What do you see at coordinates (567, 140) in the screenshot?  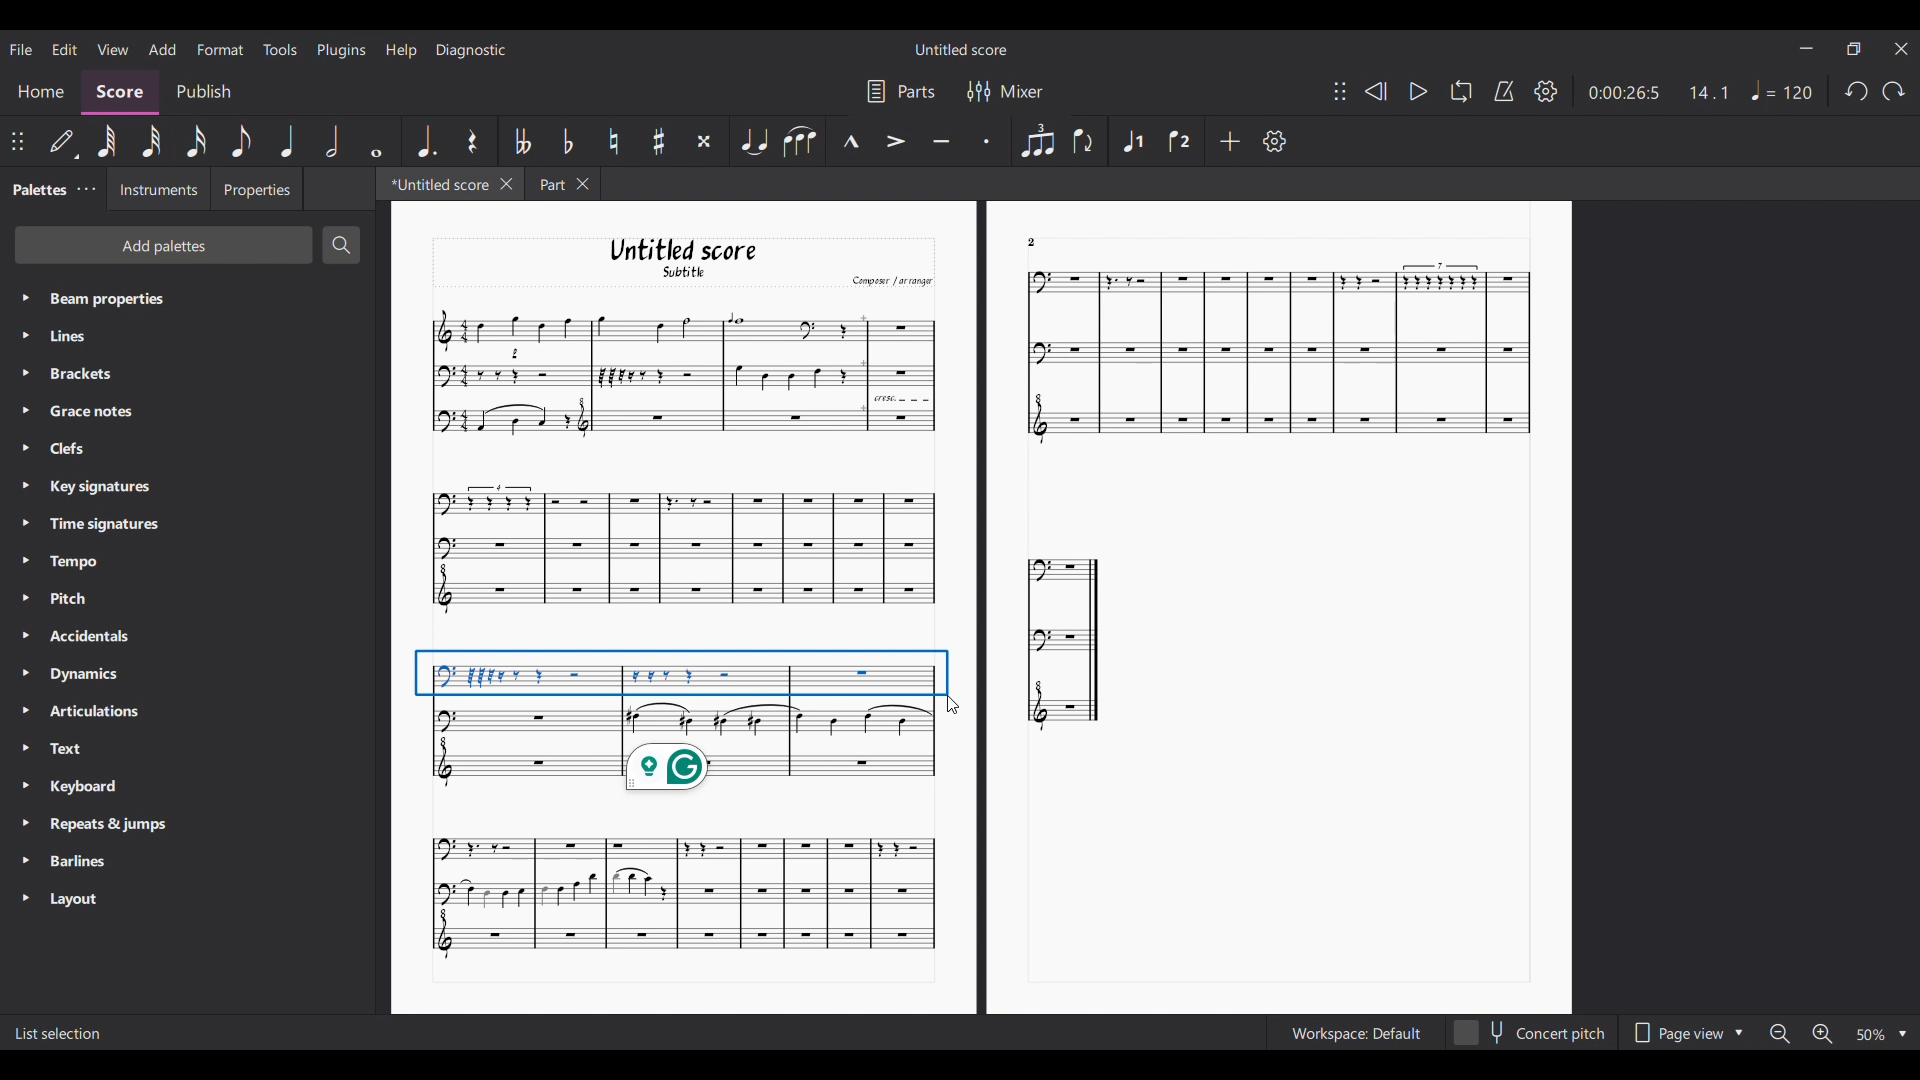 I see `Toggle flat` at bounding box center [567, 140].